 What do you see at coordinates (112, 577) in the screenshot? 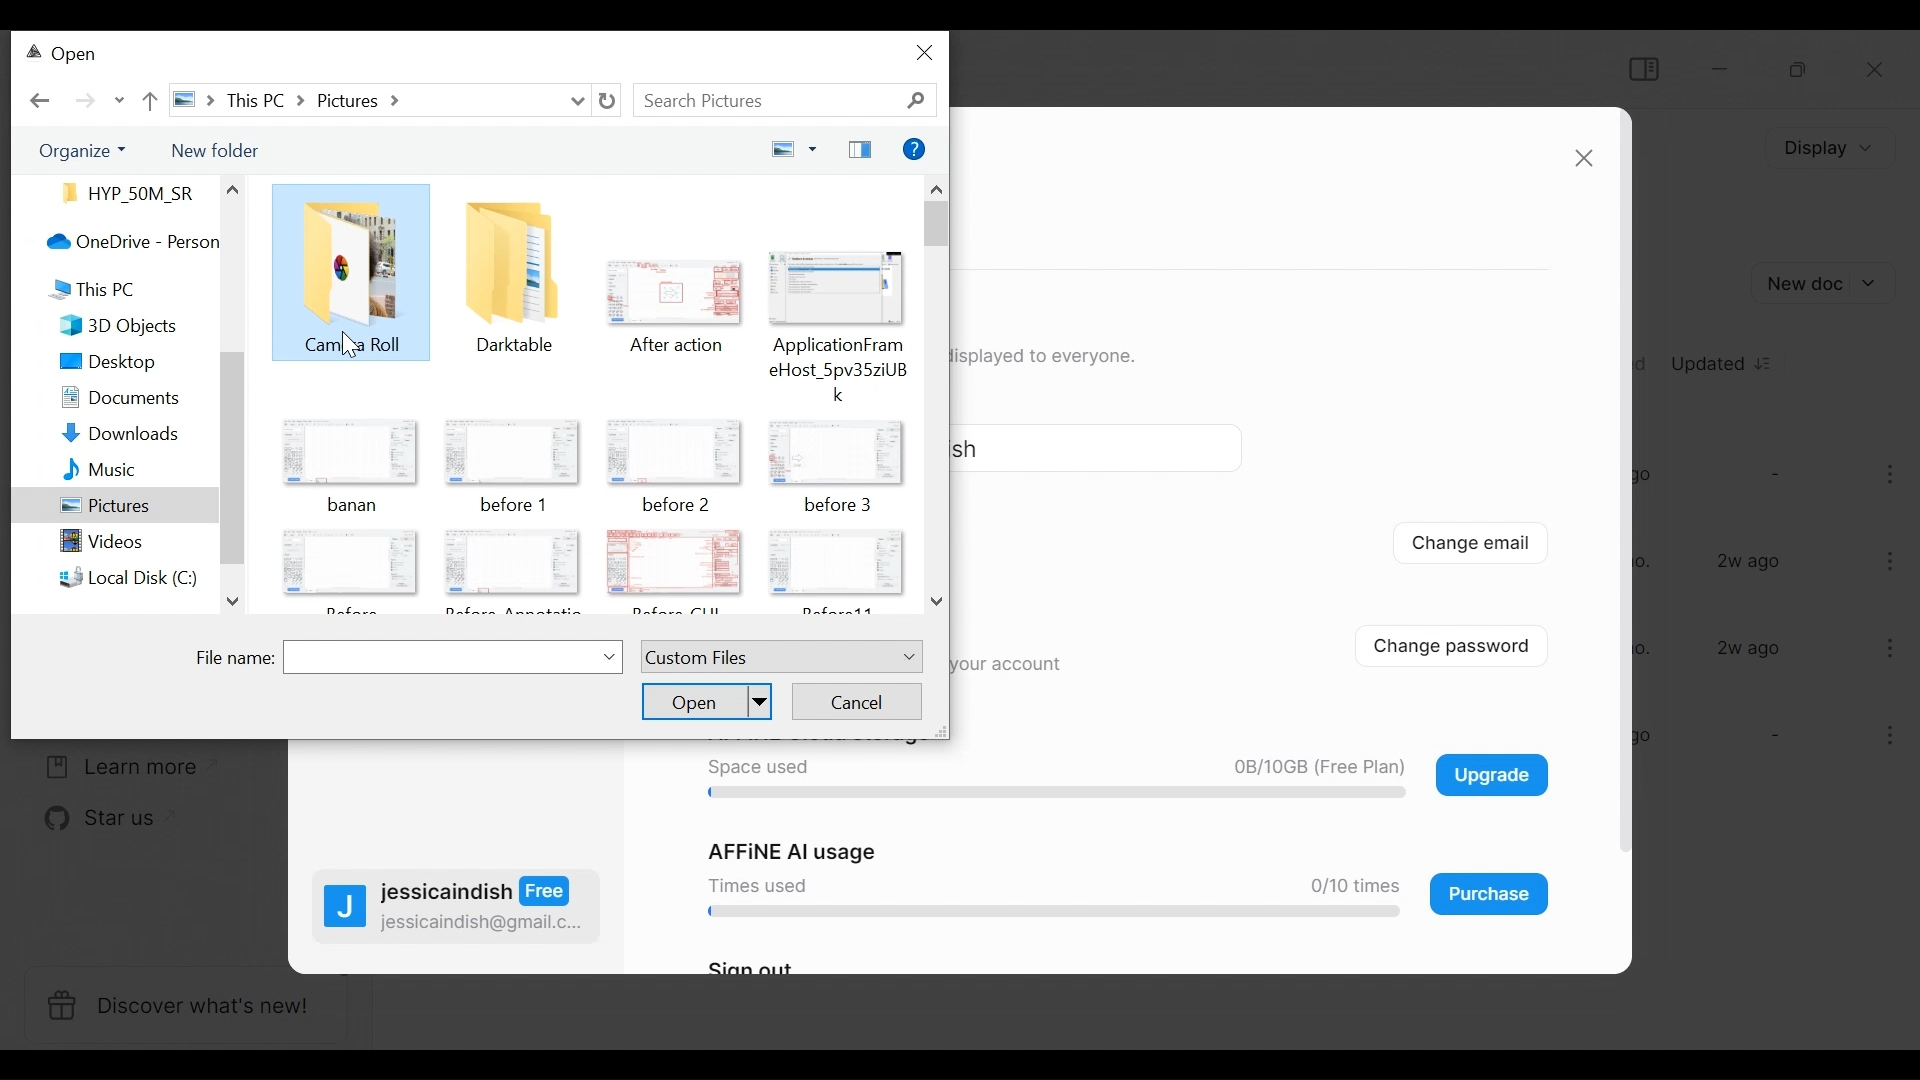
I see `Local Disk C` at bounding box center [112, 577].